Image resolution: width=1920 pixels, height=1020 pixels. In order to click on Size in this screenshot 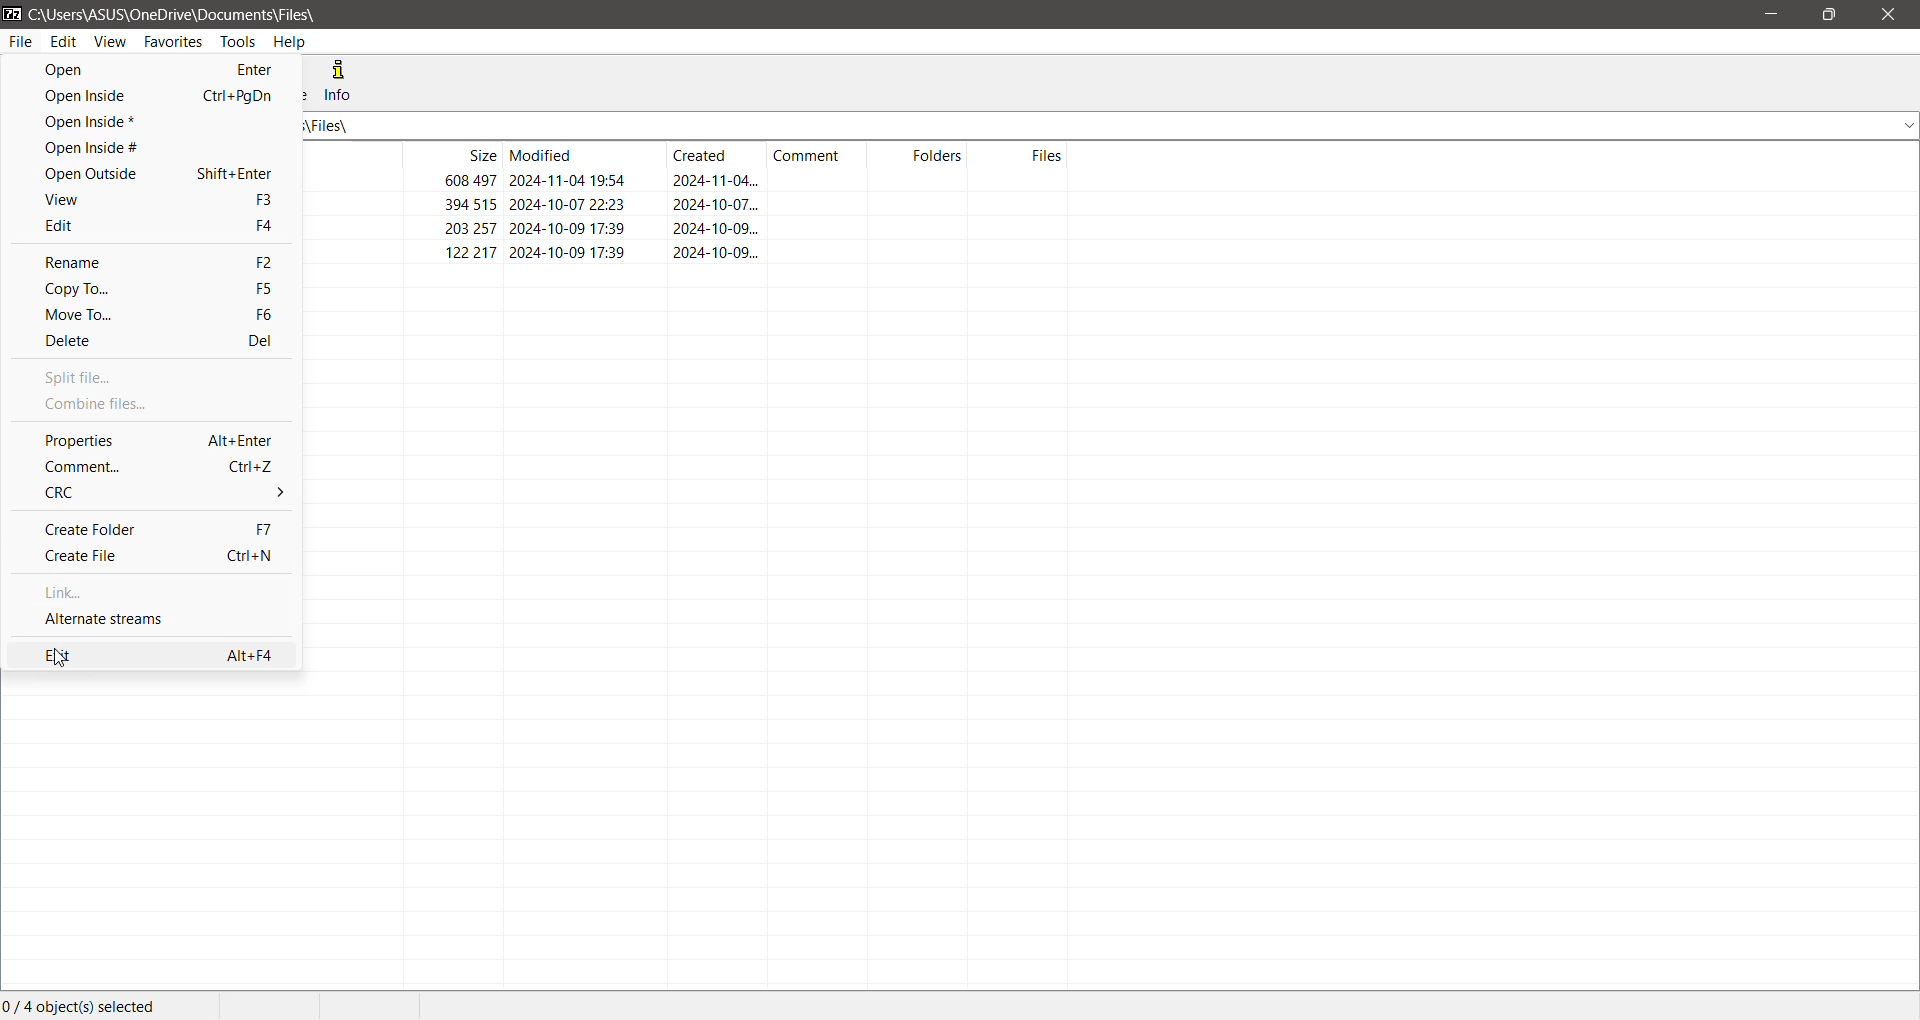, I will do `click(467, 155)`.